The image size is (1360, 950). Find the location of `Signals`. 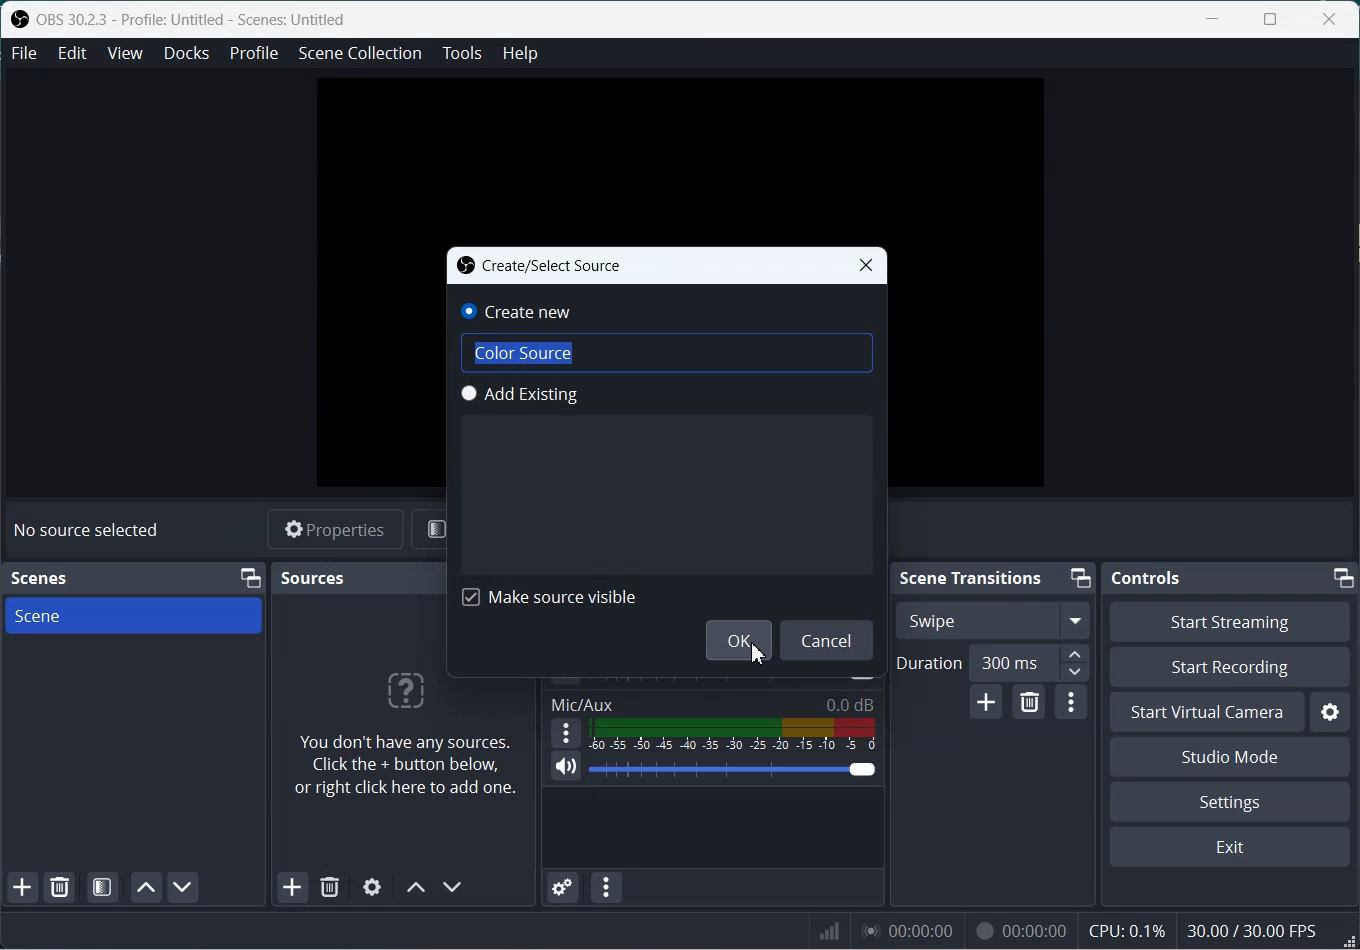

Signals is located at coordinates (822, 928).